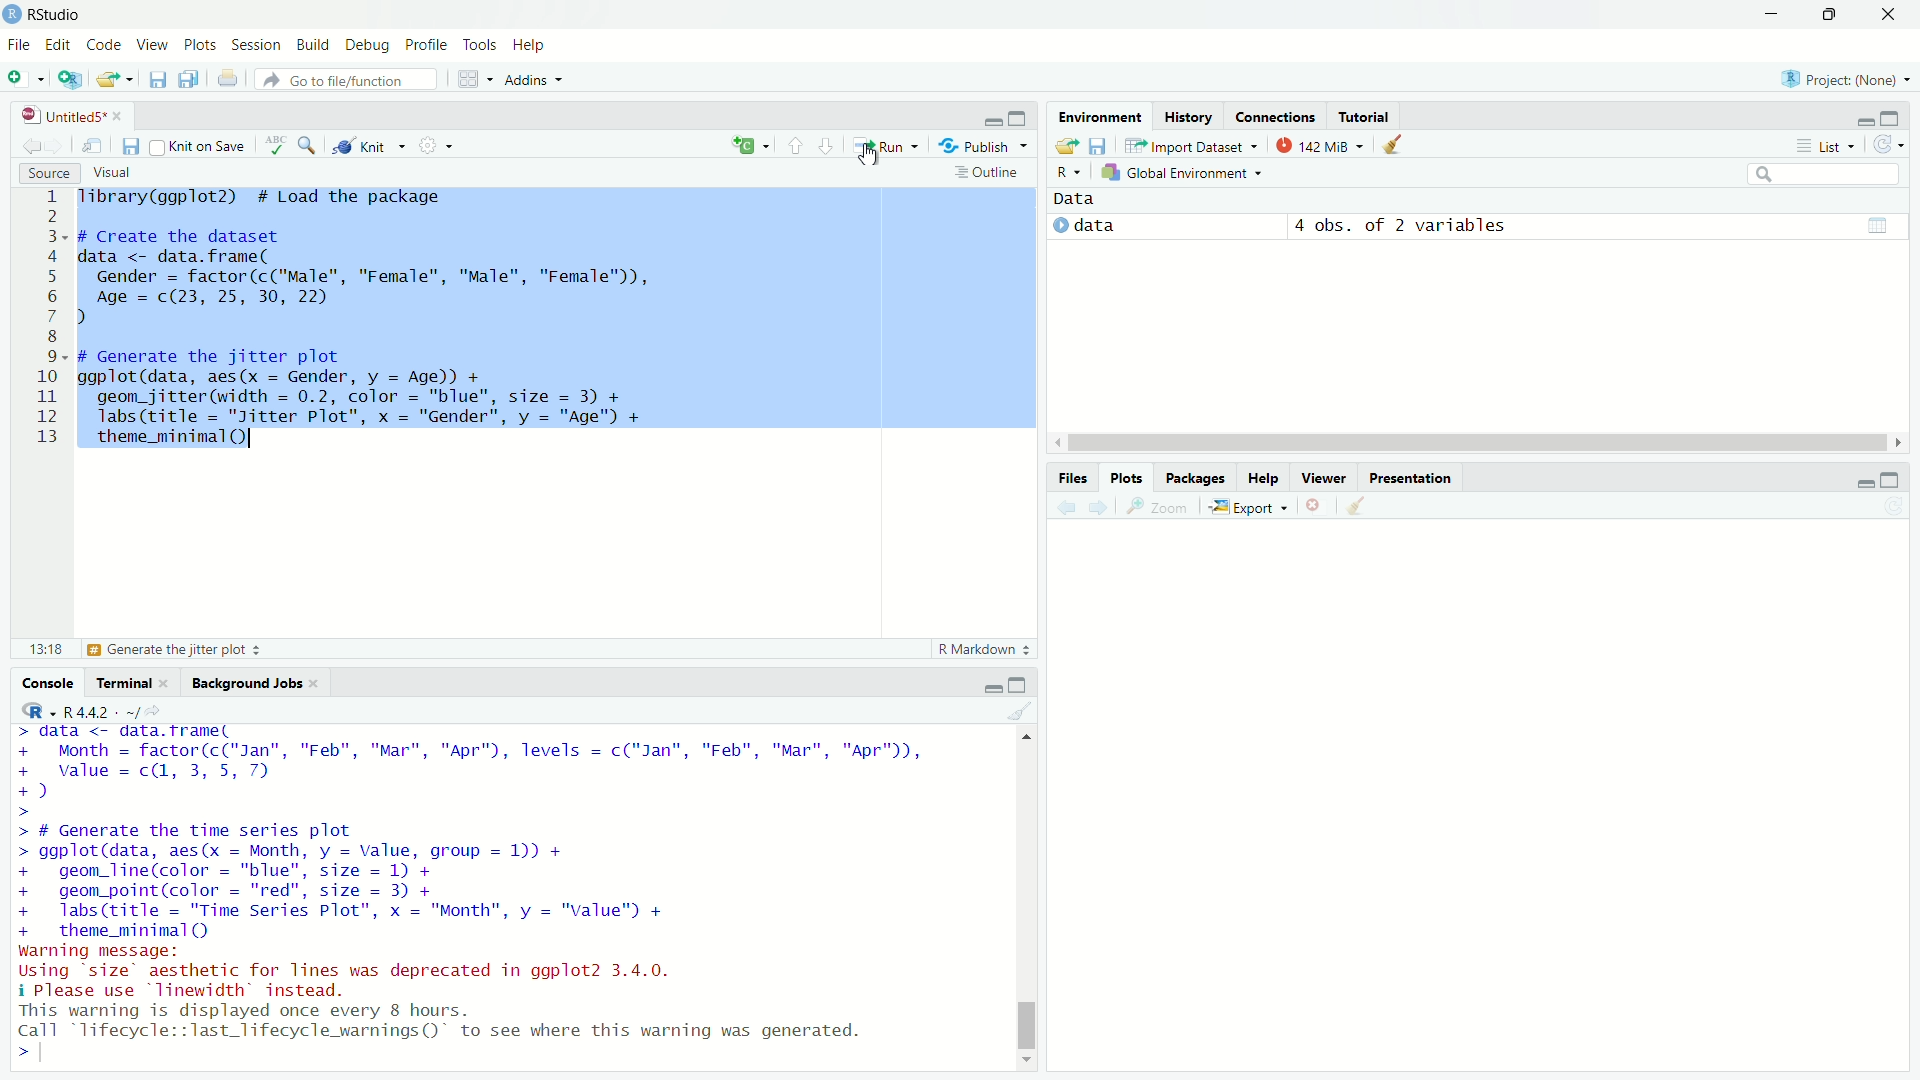 The image size is (1920, 1080). I want to click on close, so click(124, 118).